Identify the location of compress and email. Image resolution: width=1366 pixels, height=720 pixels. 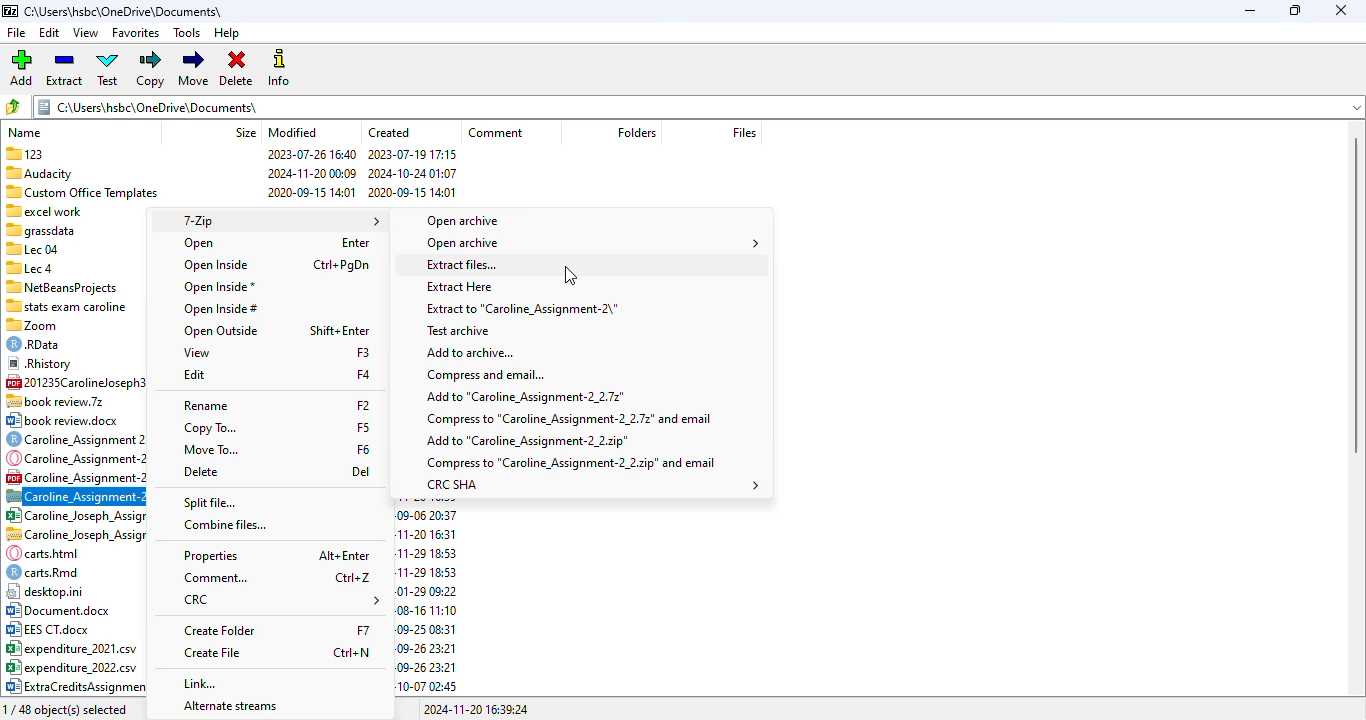
(485, 375).